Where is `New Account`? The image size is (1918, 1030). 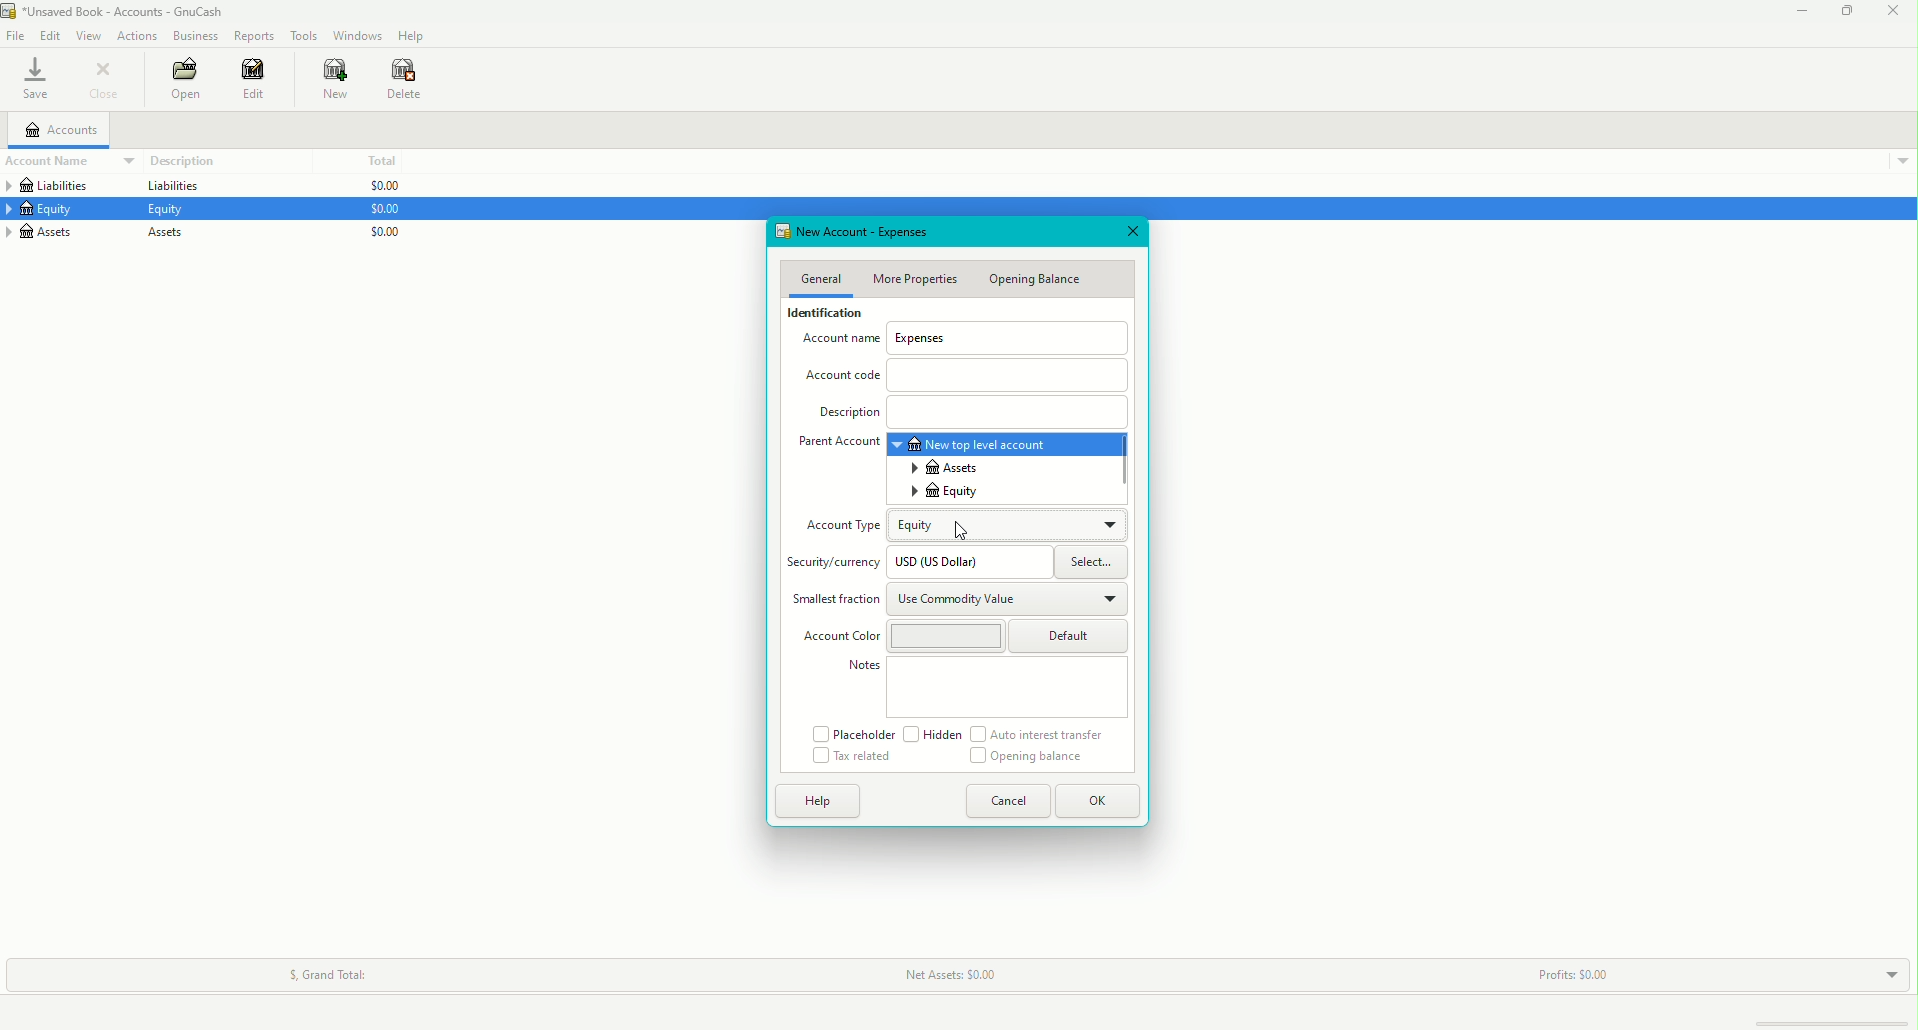
New Account is located at coordinates (900, 232).